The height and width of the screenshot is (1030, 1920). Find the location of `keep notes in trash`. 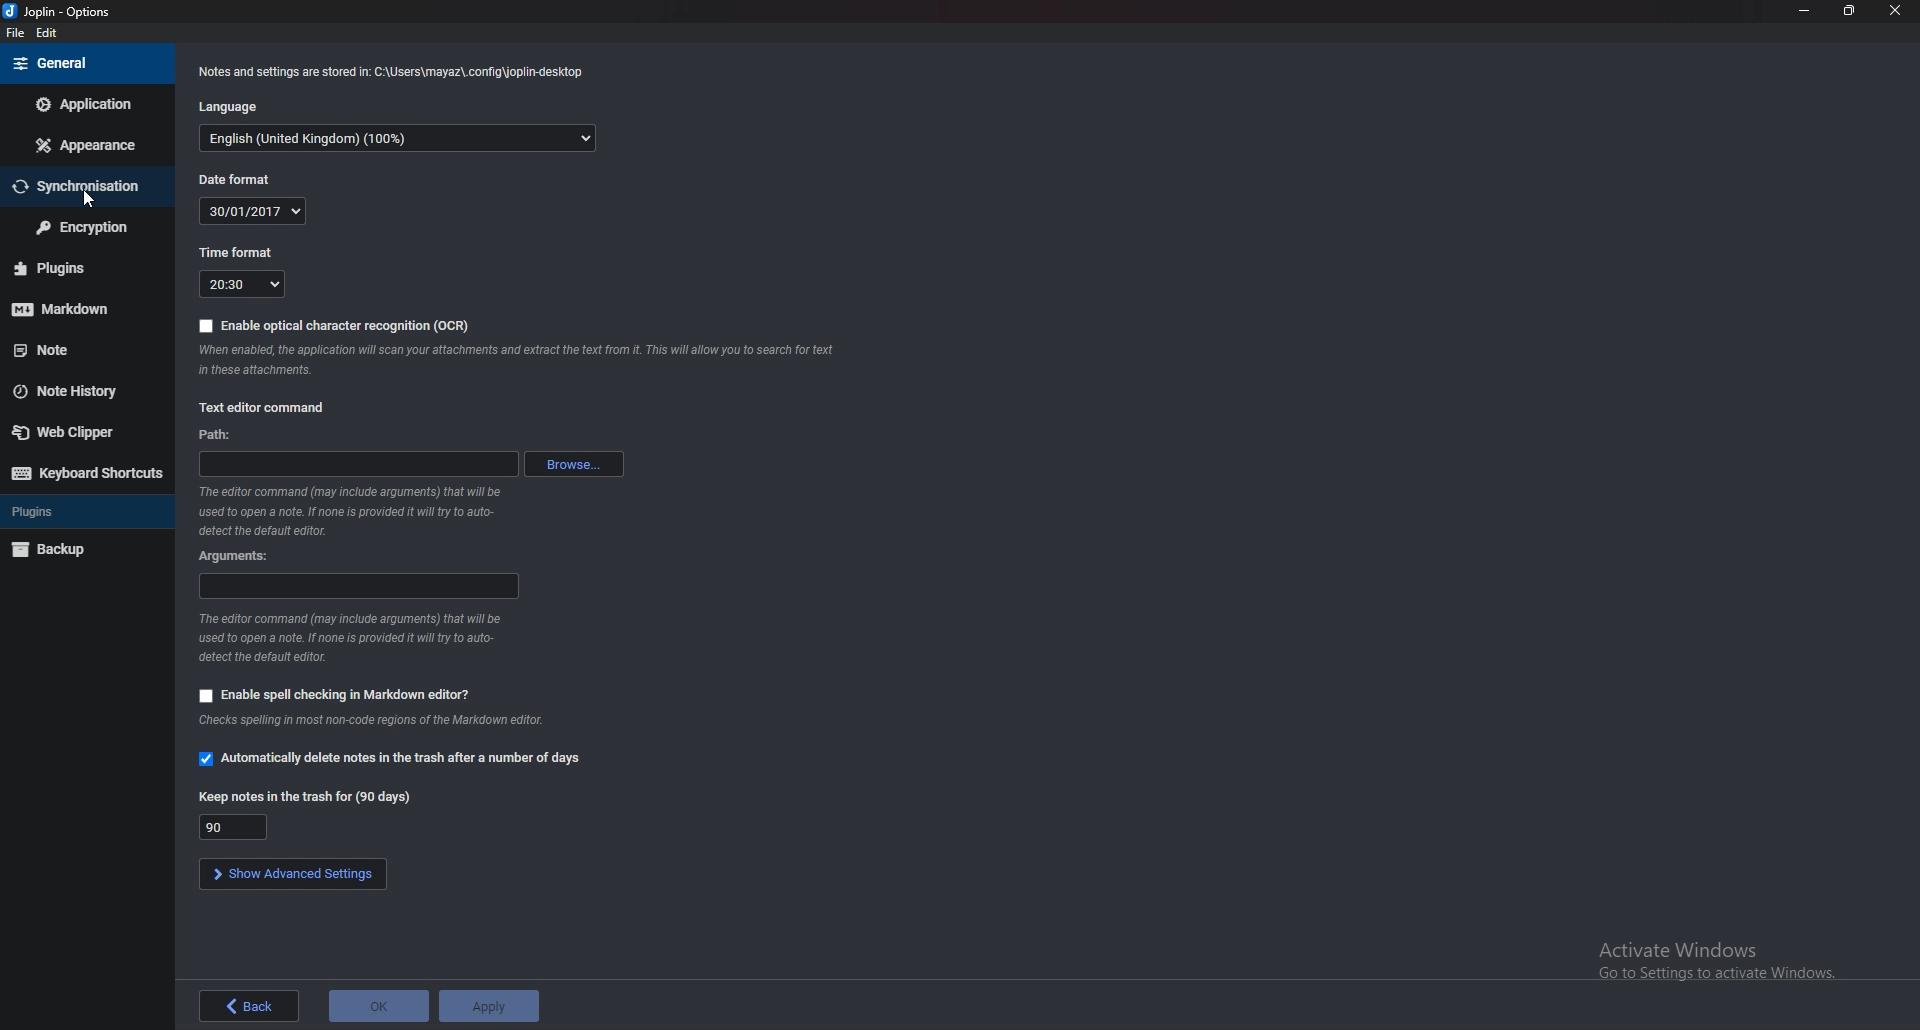

keep notes in trash is located at coordinates (311, 796).